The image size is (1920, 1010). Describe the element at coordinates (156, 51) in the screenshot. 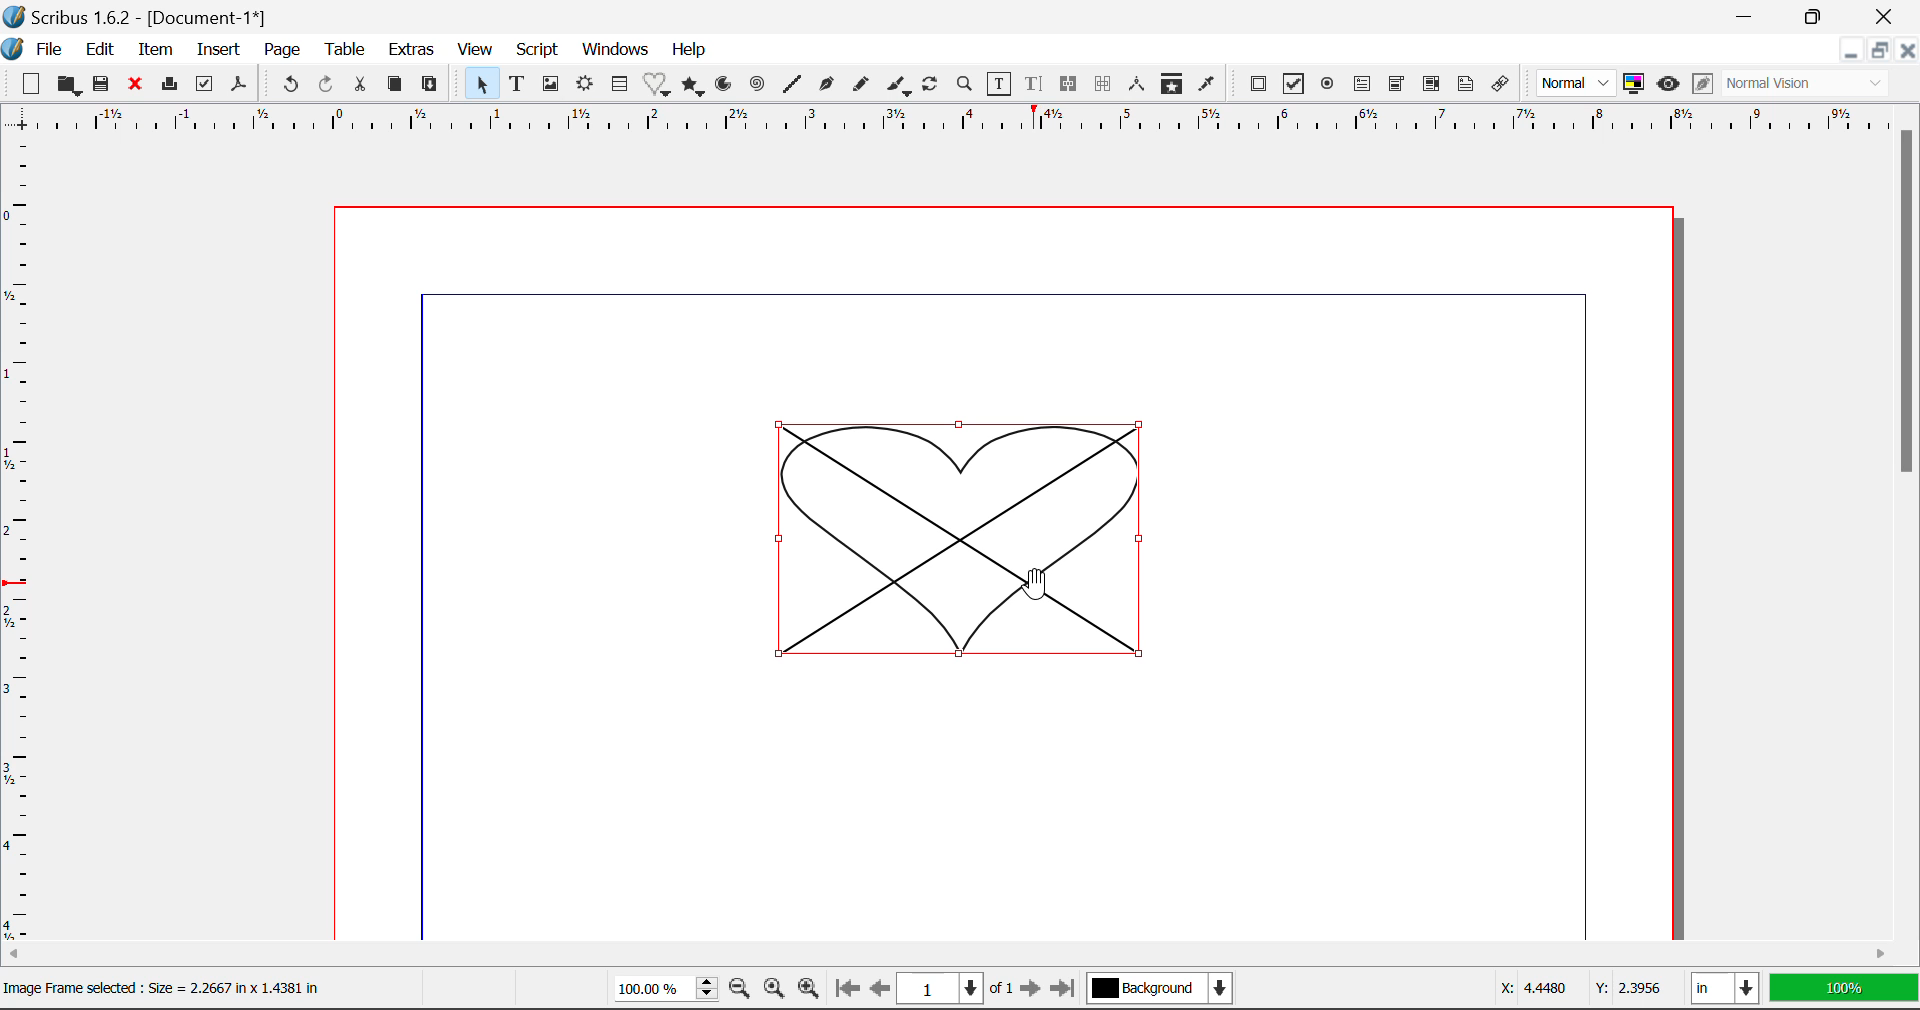

I see `Item` at that location.